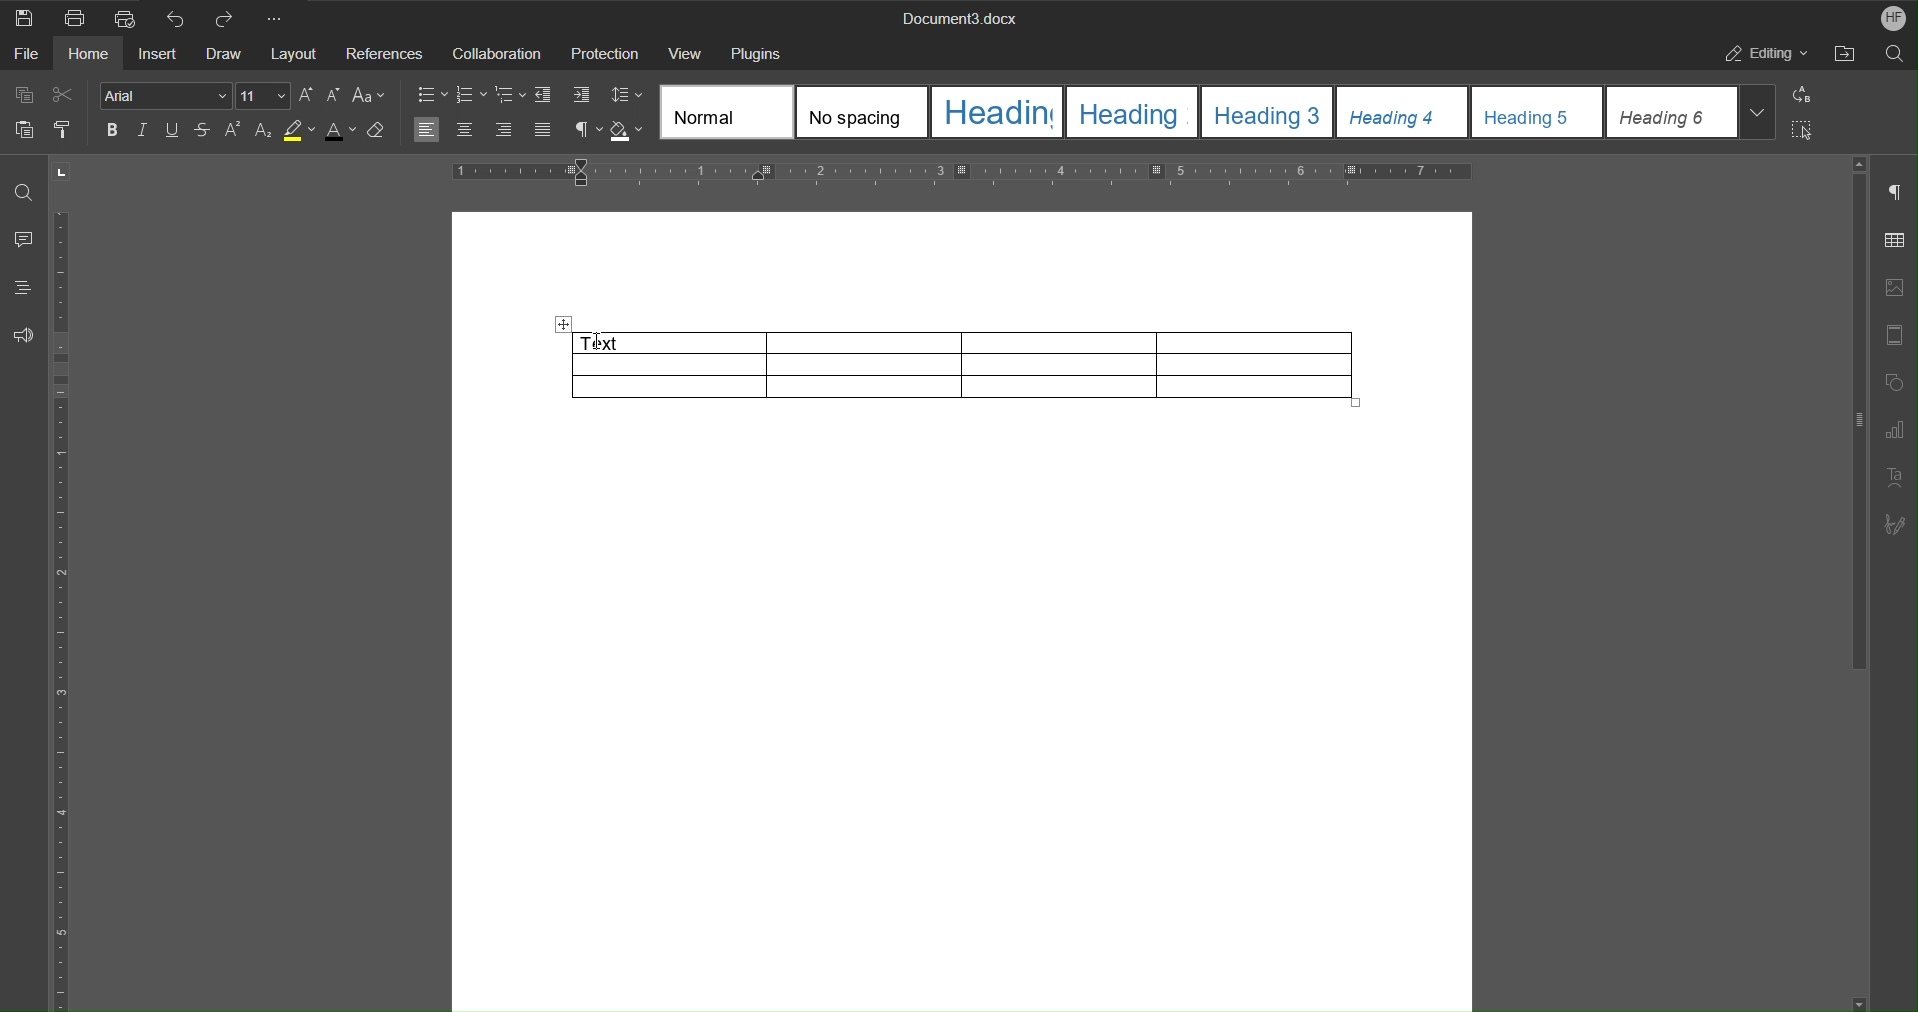 The height and width of the screenshot is (1012, 1918). Describe the element at coordinates (1538, 113) in the screenshot. I see `Heading 5` at that location.